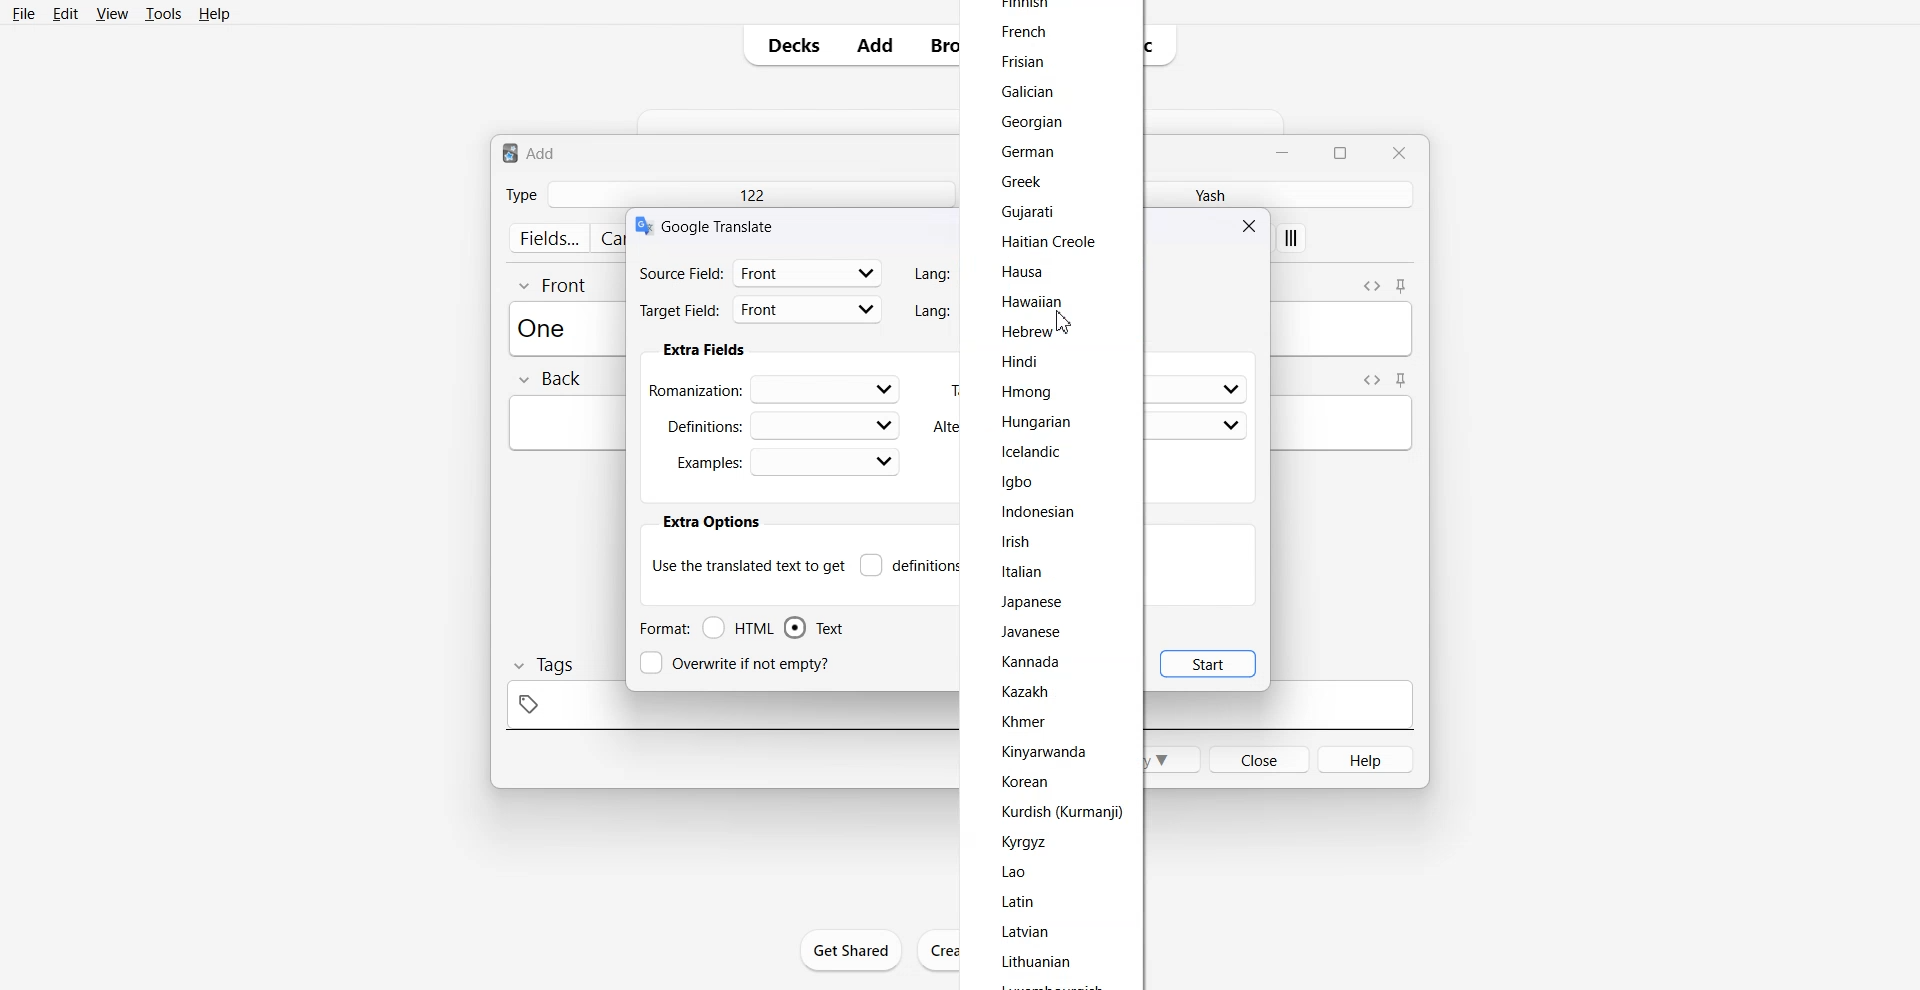 This screenshot has width=1920, height=990. What do you see at coordinates (548, 327) in the screenshot?
I see `Text` at bounding box center [548, 327].